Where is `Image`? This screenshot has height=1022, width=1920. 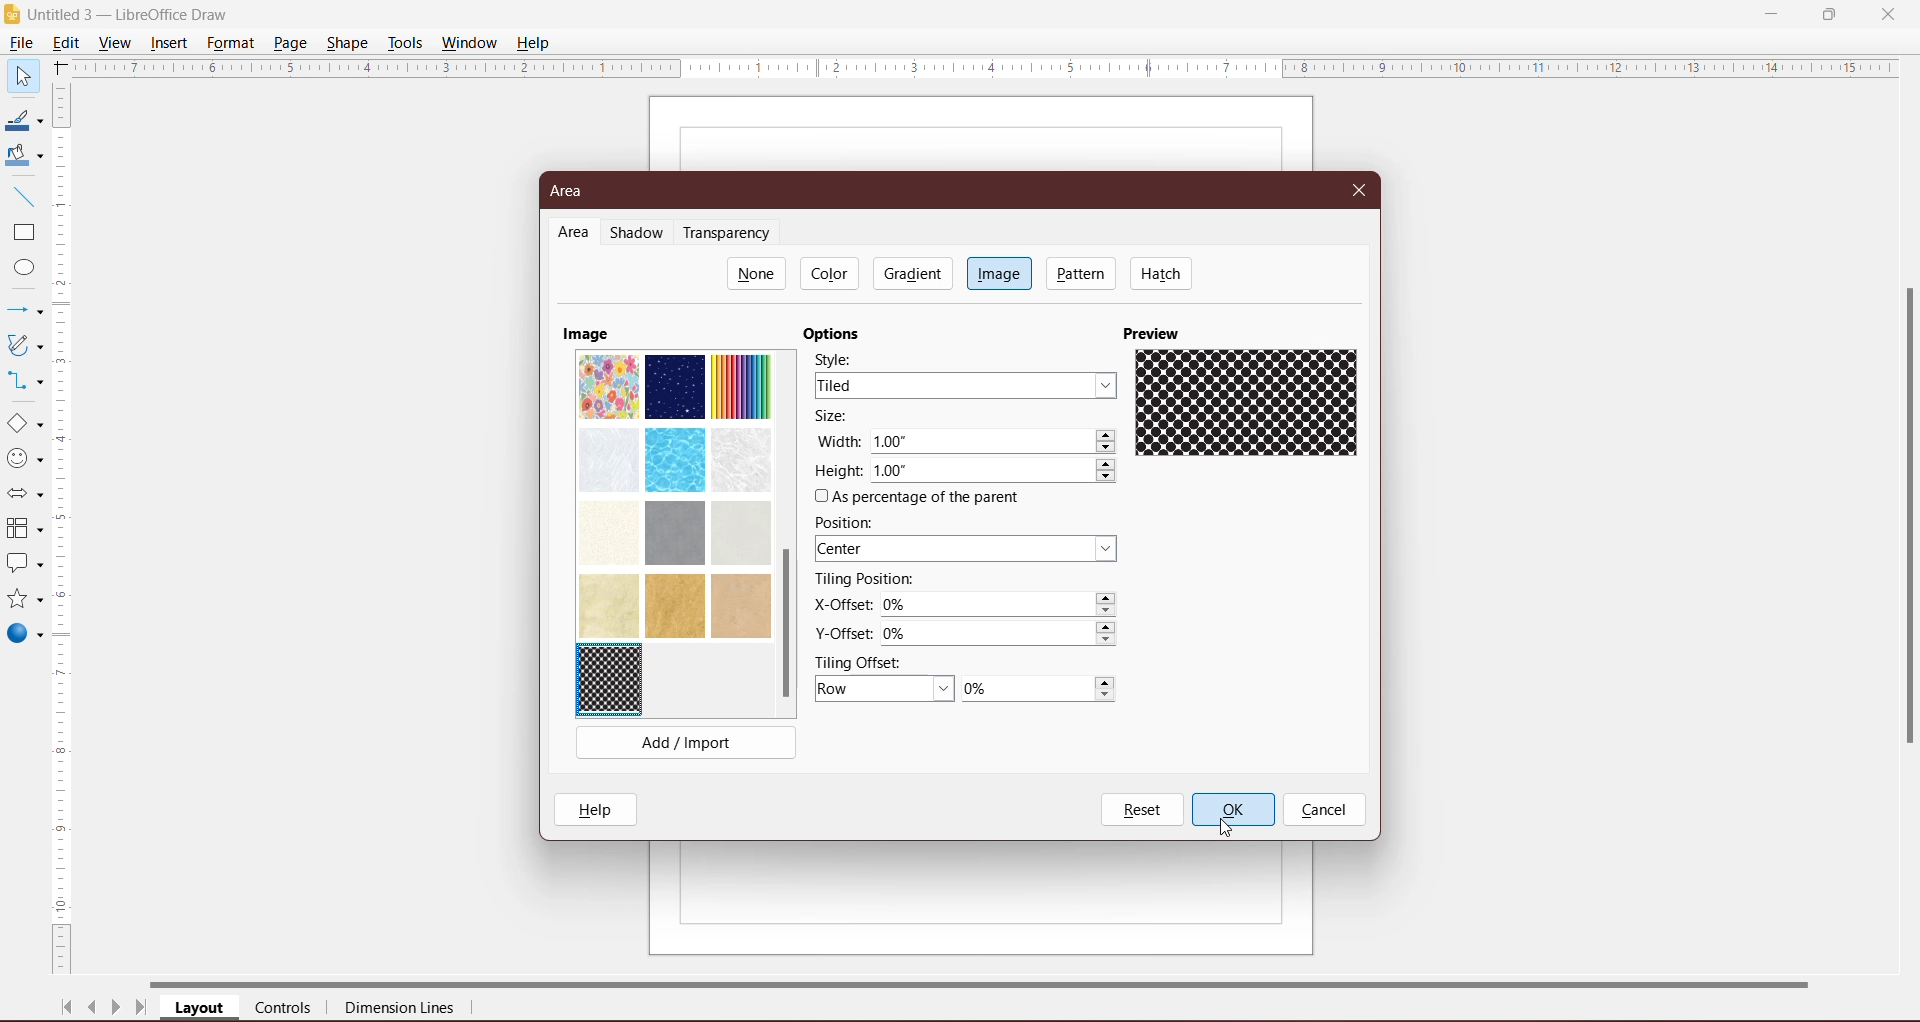
Image is located at coordinates (586, 333).